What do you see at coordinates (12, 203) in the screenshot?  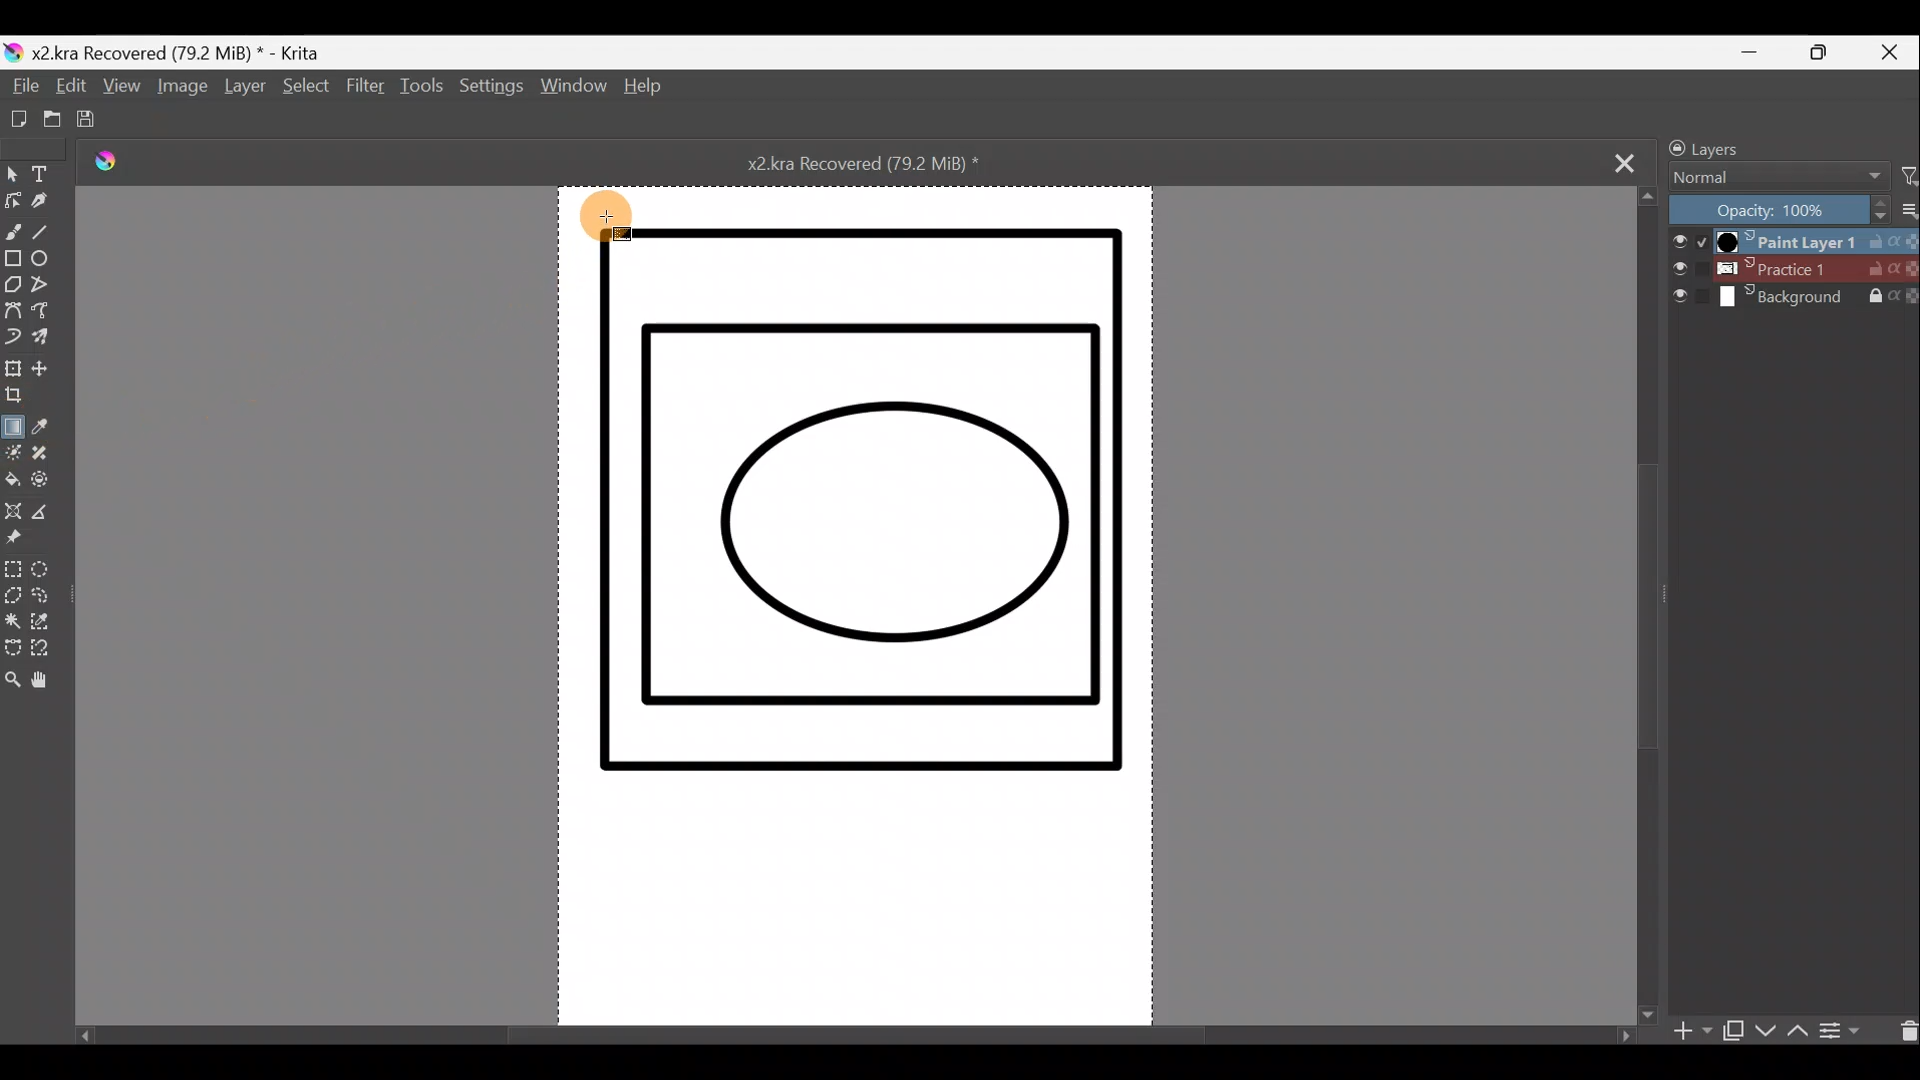 I see `Edit shapes tool` at bounding box center [12, 203].